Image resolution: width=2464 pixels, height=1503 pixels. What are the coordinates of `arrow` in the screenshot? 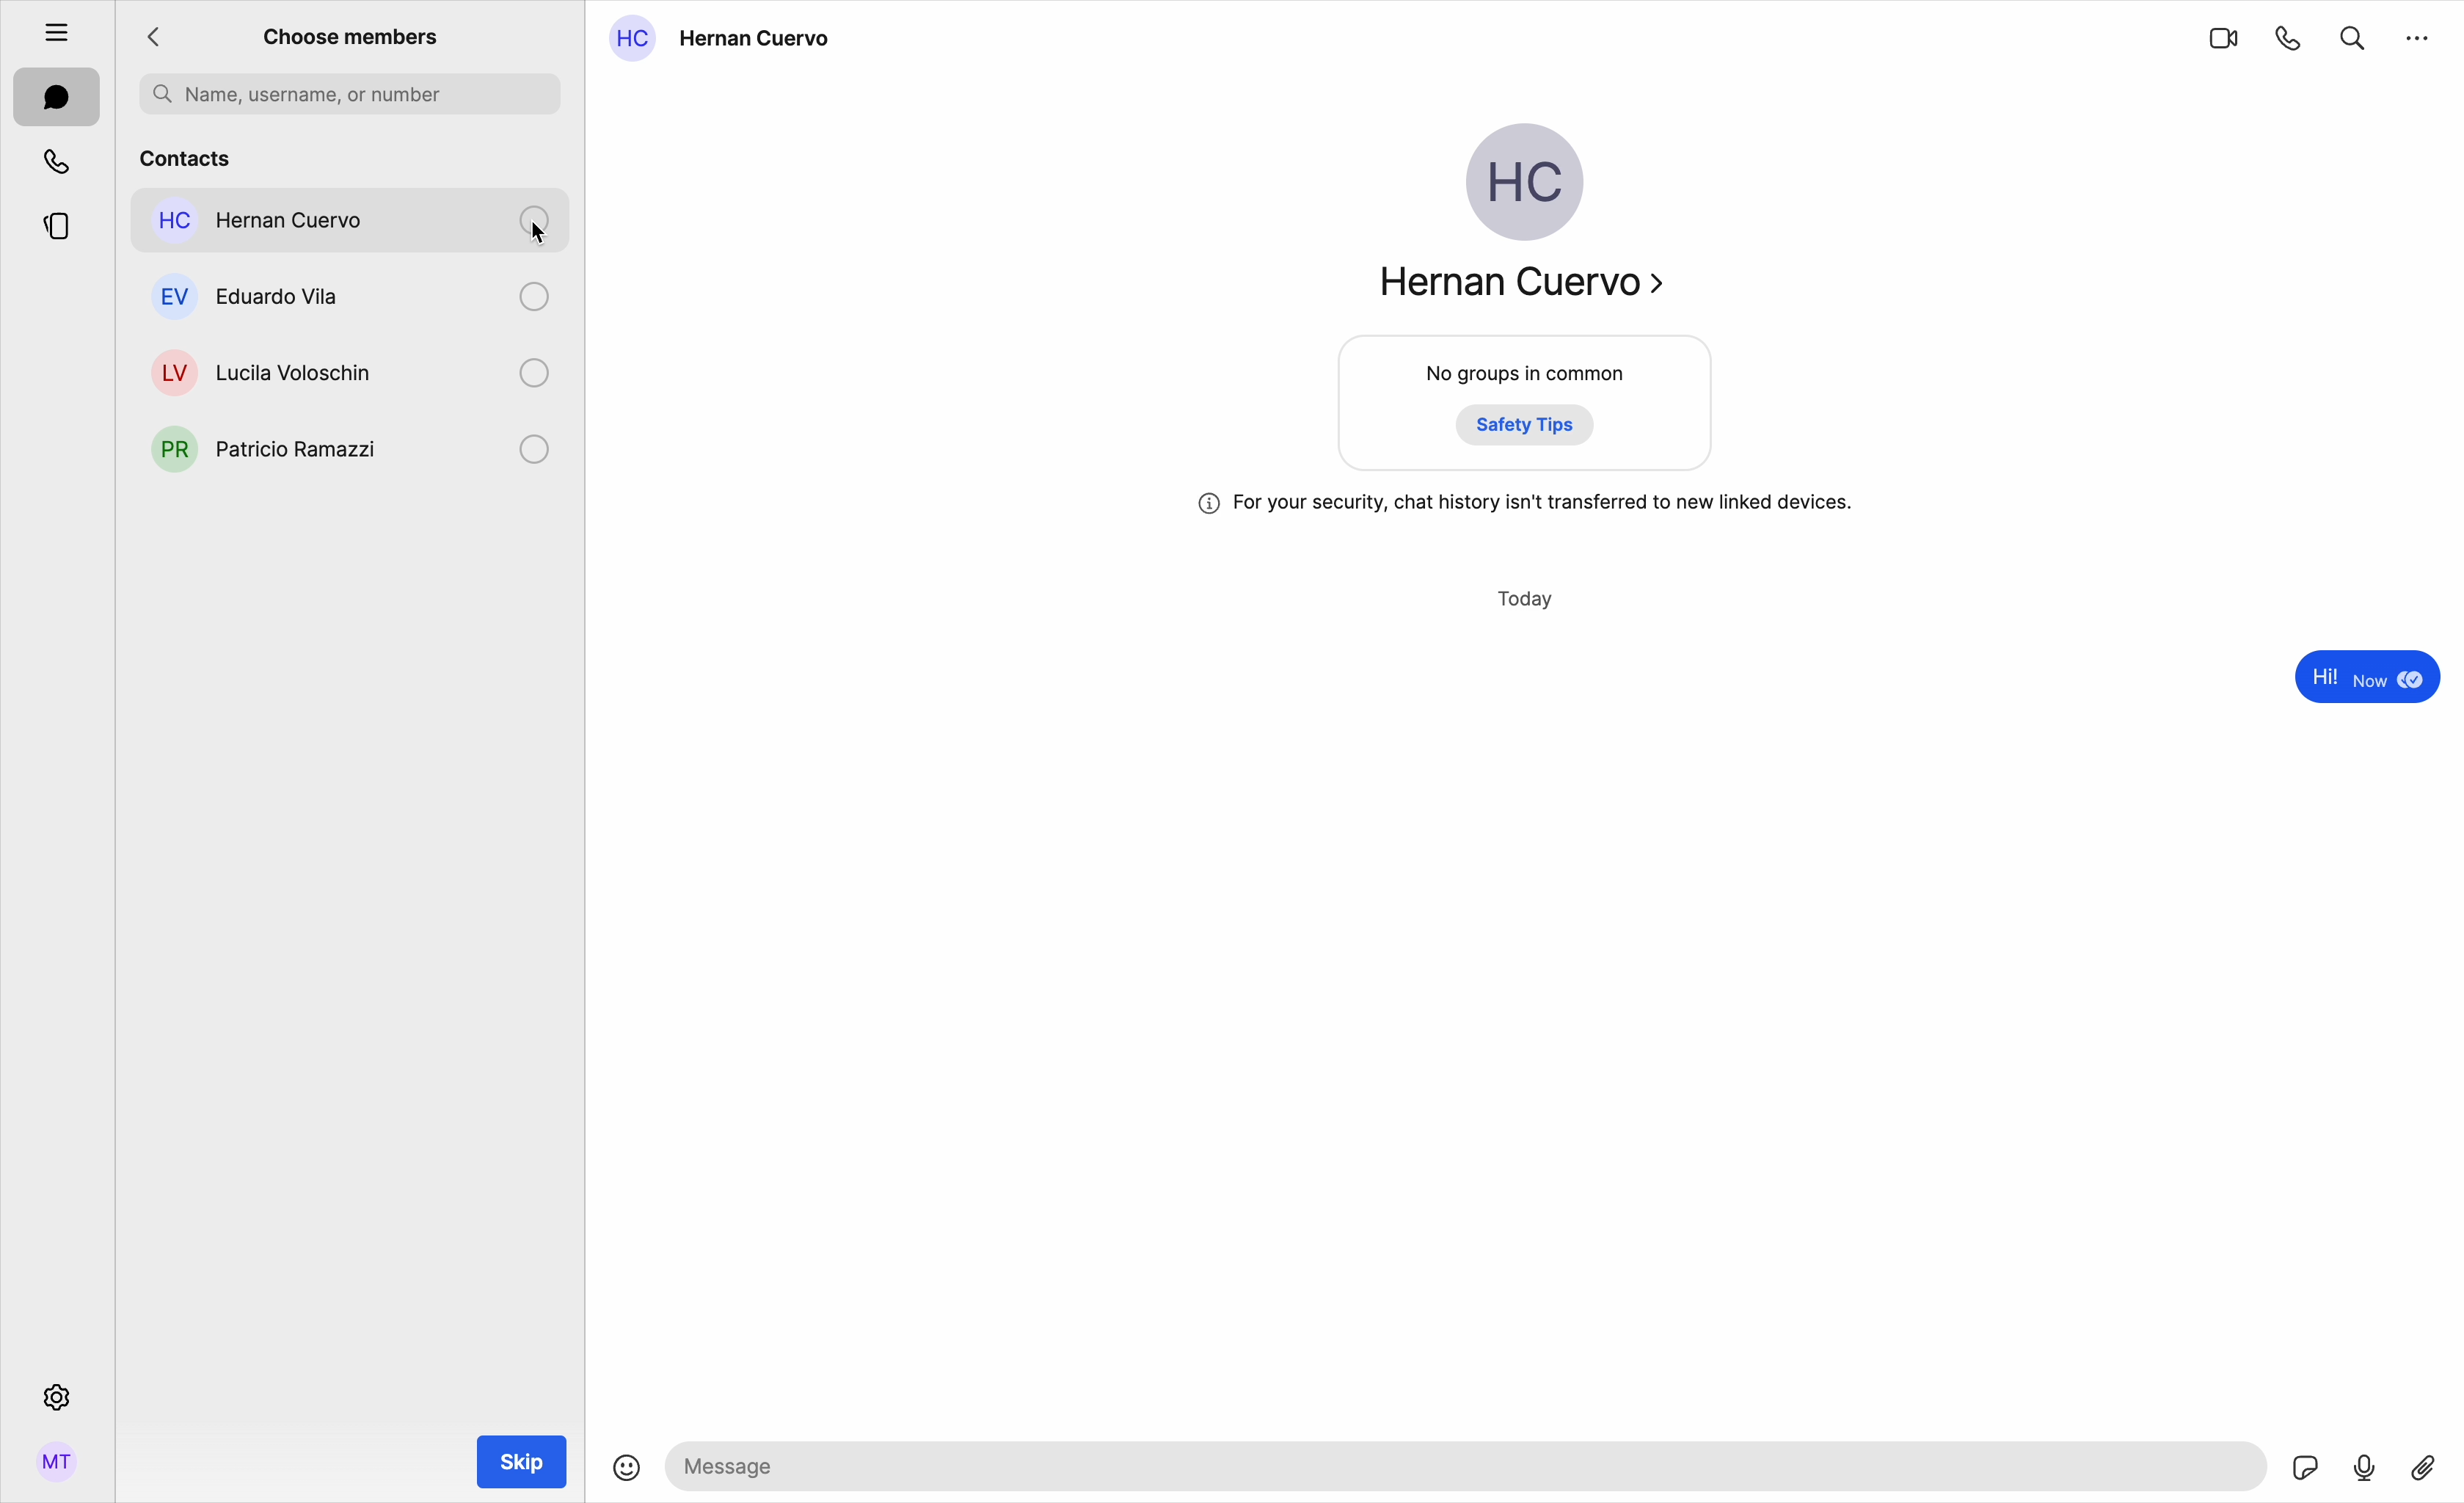 It's located at (160, 38).